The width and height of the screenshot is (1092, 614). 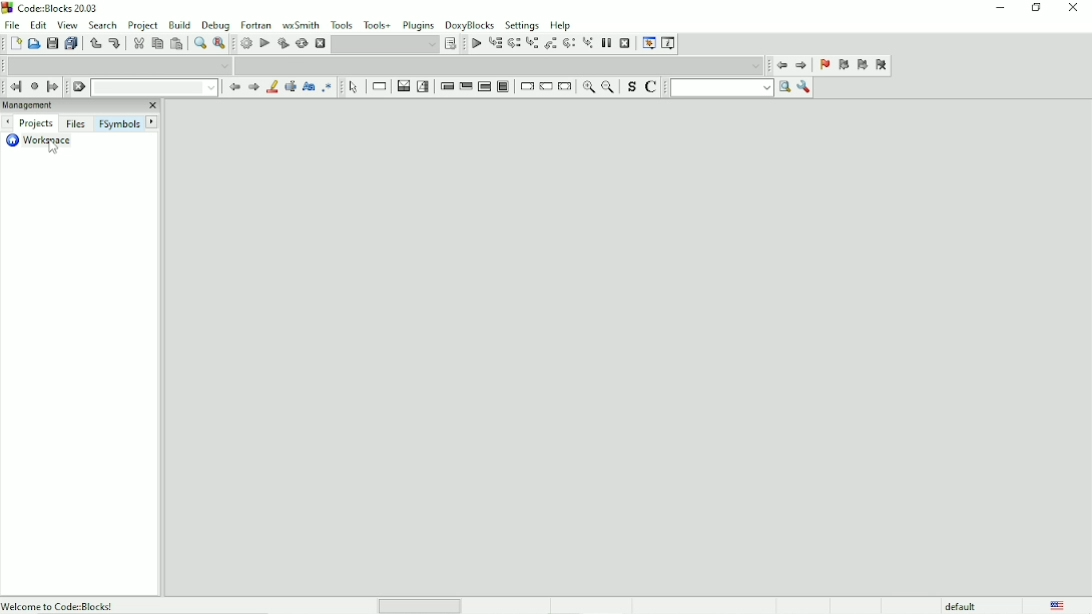 What do you see at coordinates (385, 44) in the screenshot?
I see `Drop down` at bounding box center [385, 44].